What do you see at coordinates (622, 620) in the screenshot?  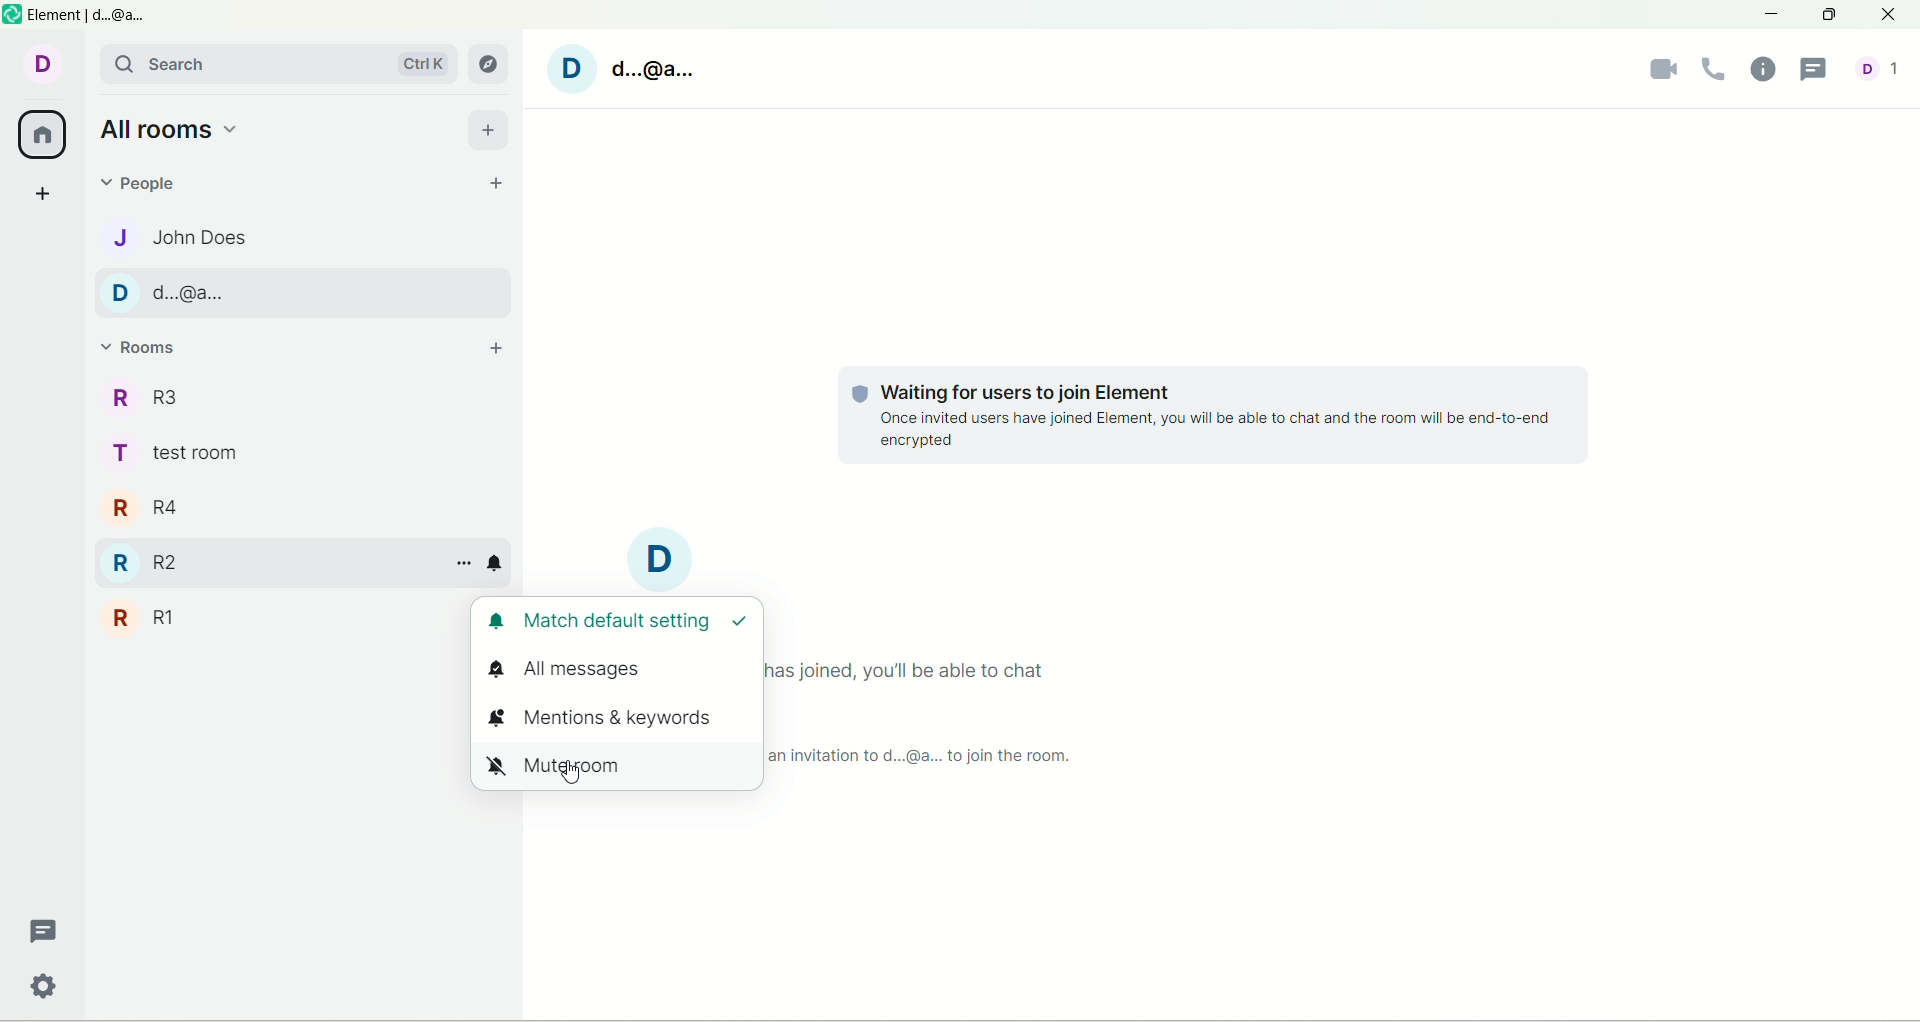 I see `match default settings` at bounding box center [622, 620].